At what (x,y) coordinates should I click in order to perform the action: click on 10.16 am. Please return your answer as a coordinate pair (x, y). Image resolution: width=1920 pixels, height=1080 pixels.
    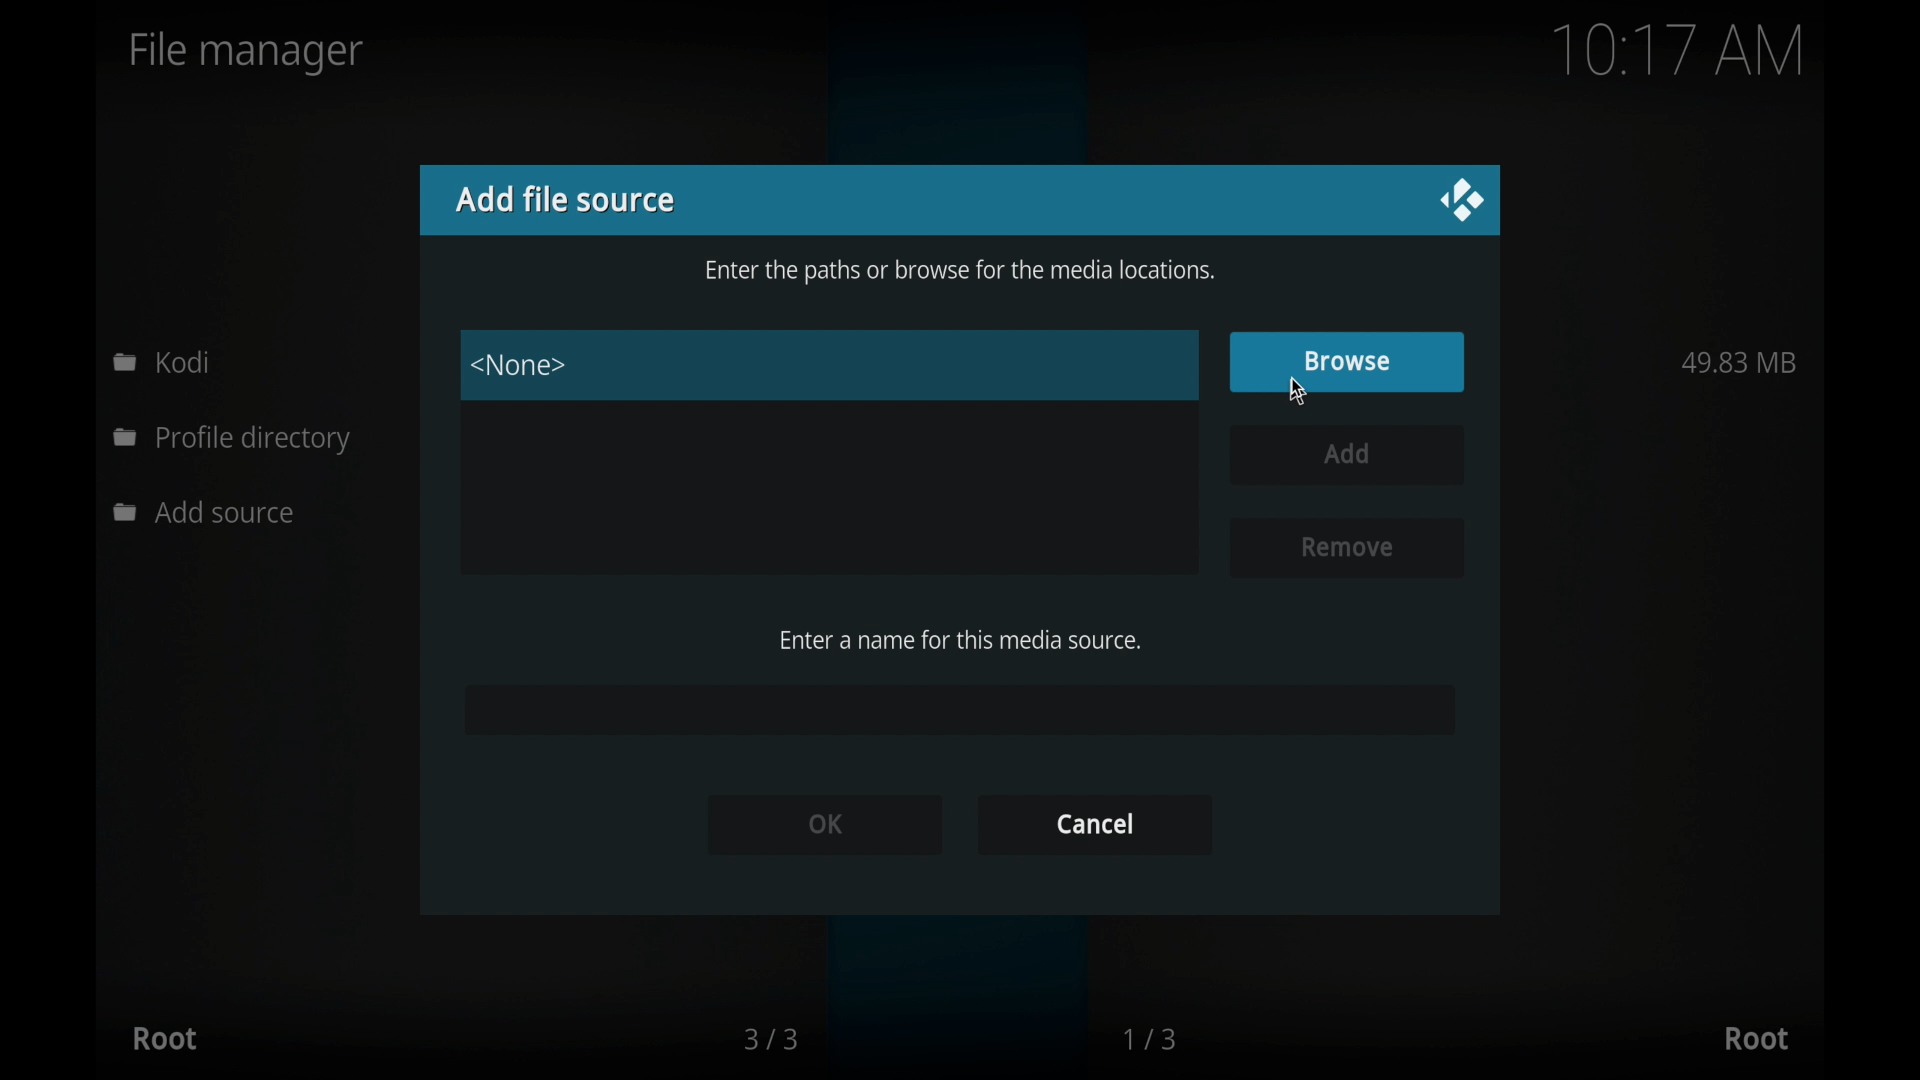
    Looking at the image, I should click on (1679, 50).